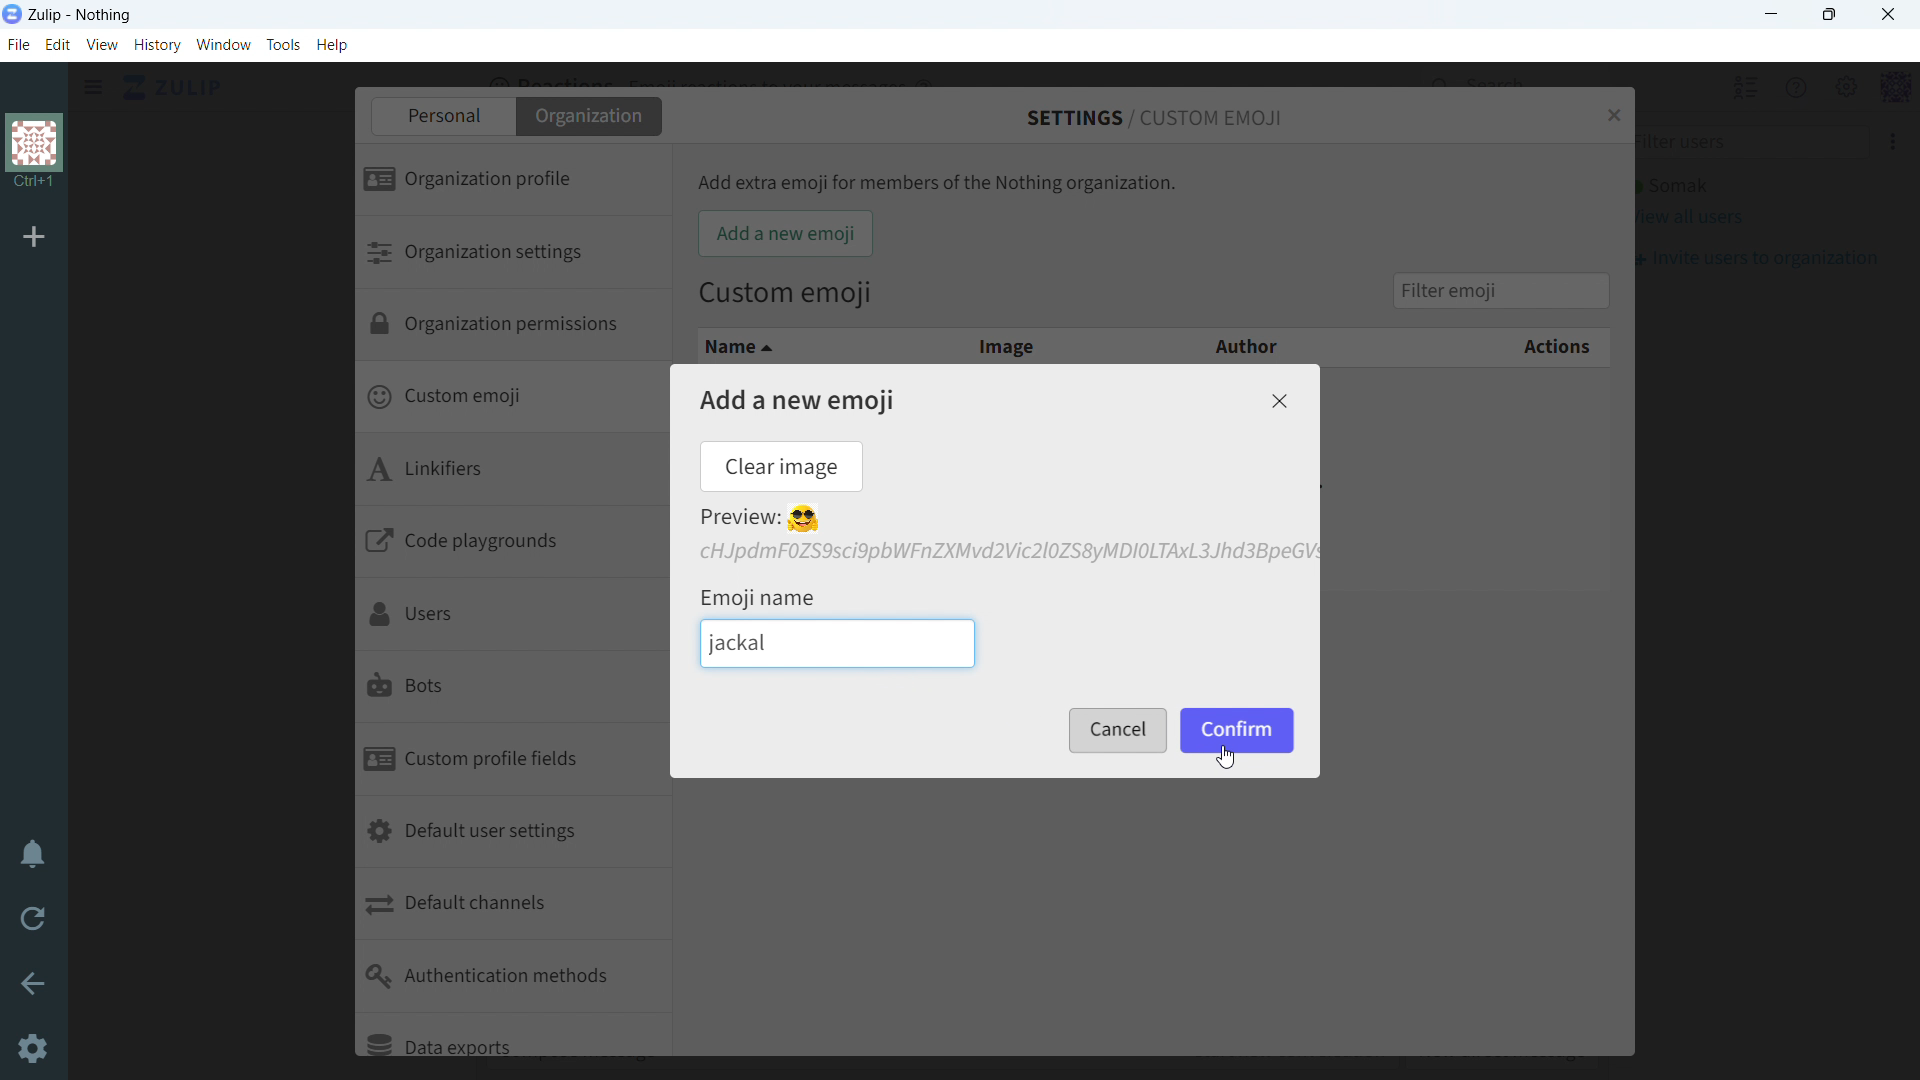 This screenshot has height=1080, width=1920. I want to click on history, so click(157, 45).